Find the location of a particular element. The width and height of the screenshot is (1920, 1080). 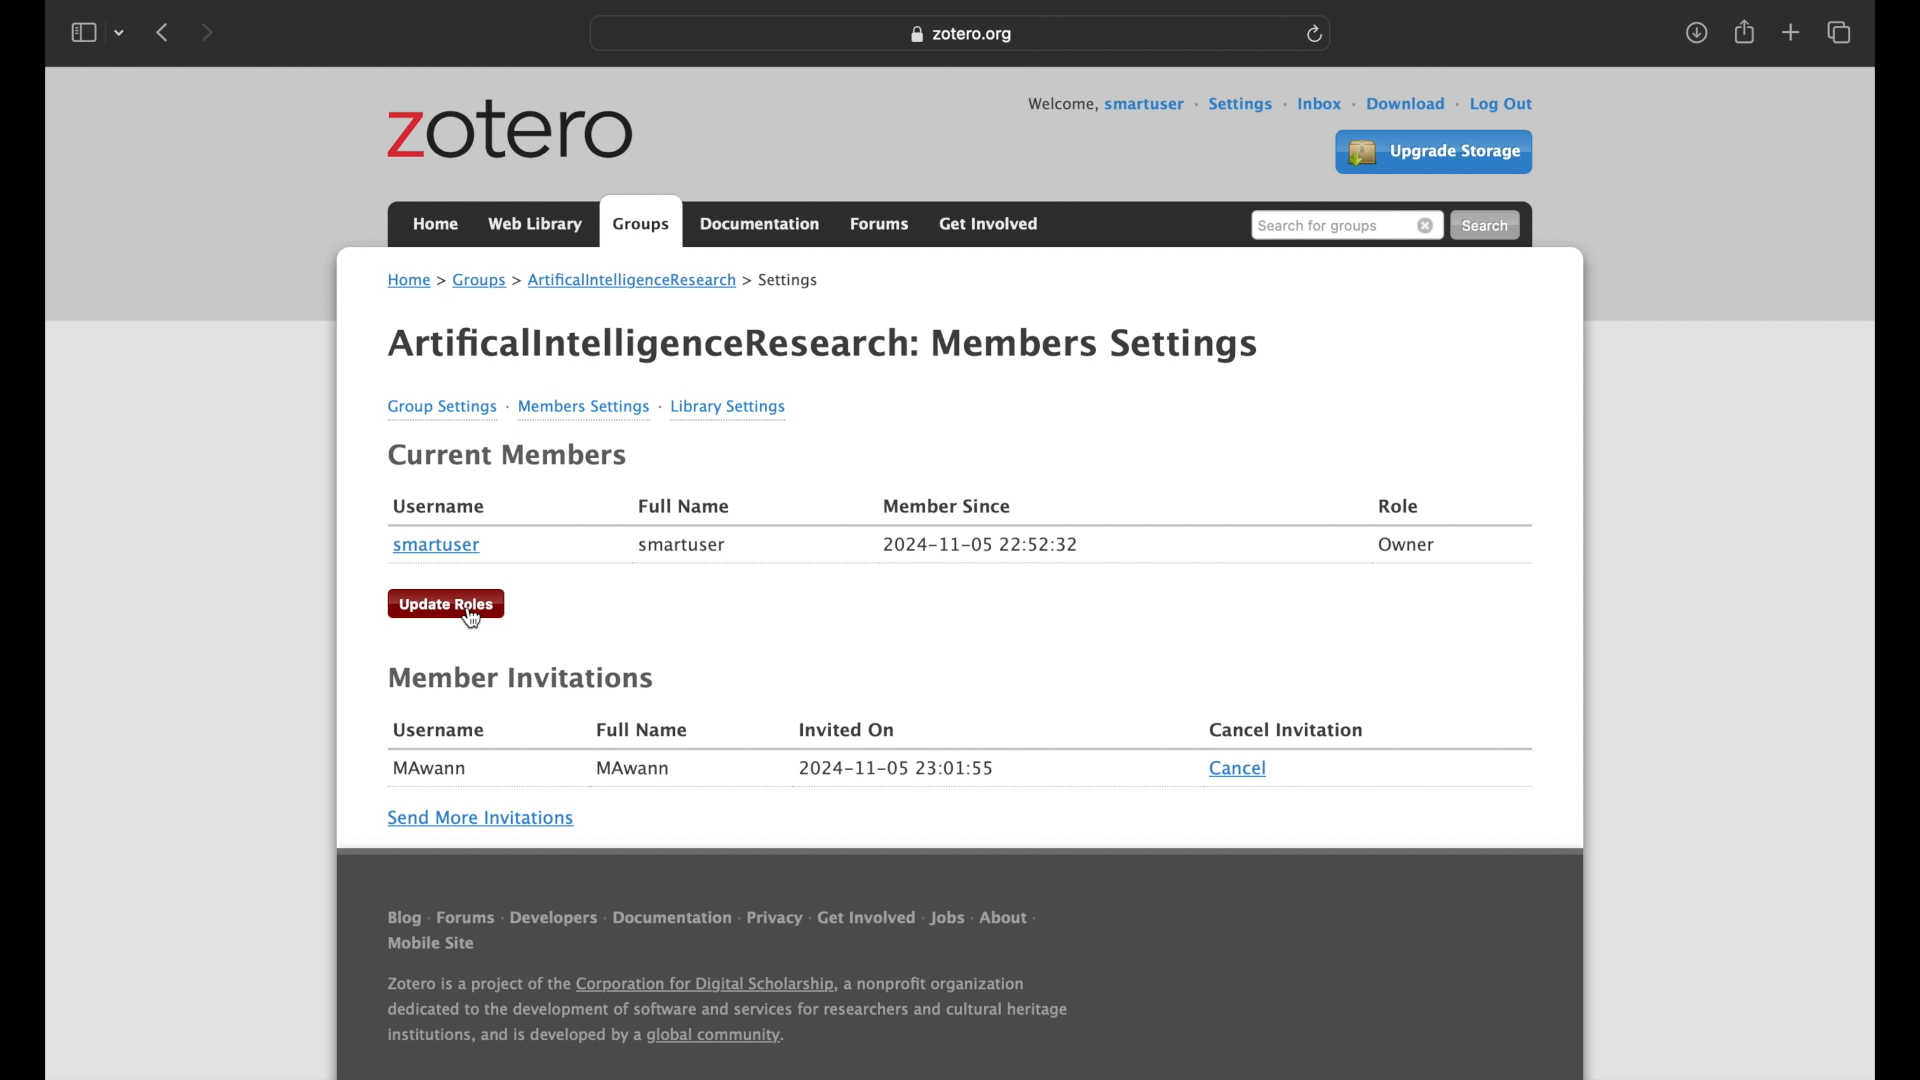

groups is located at coordinates (487, 280).